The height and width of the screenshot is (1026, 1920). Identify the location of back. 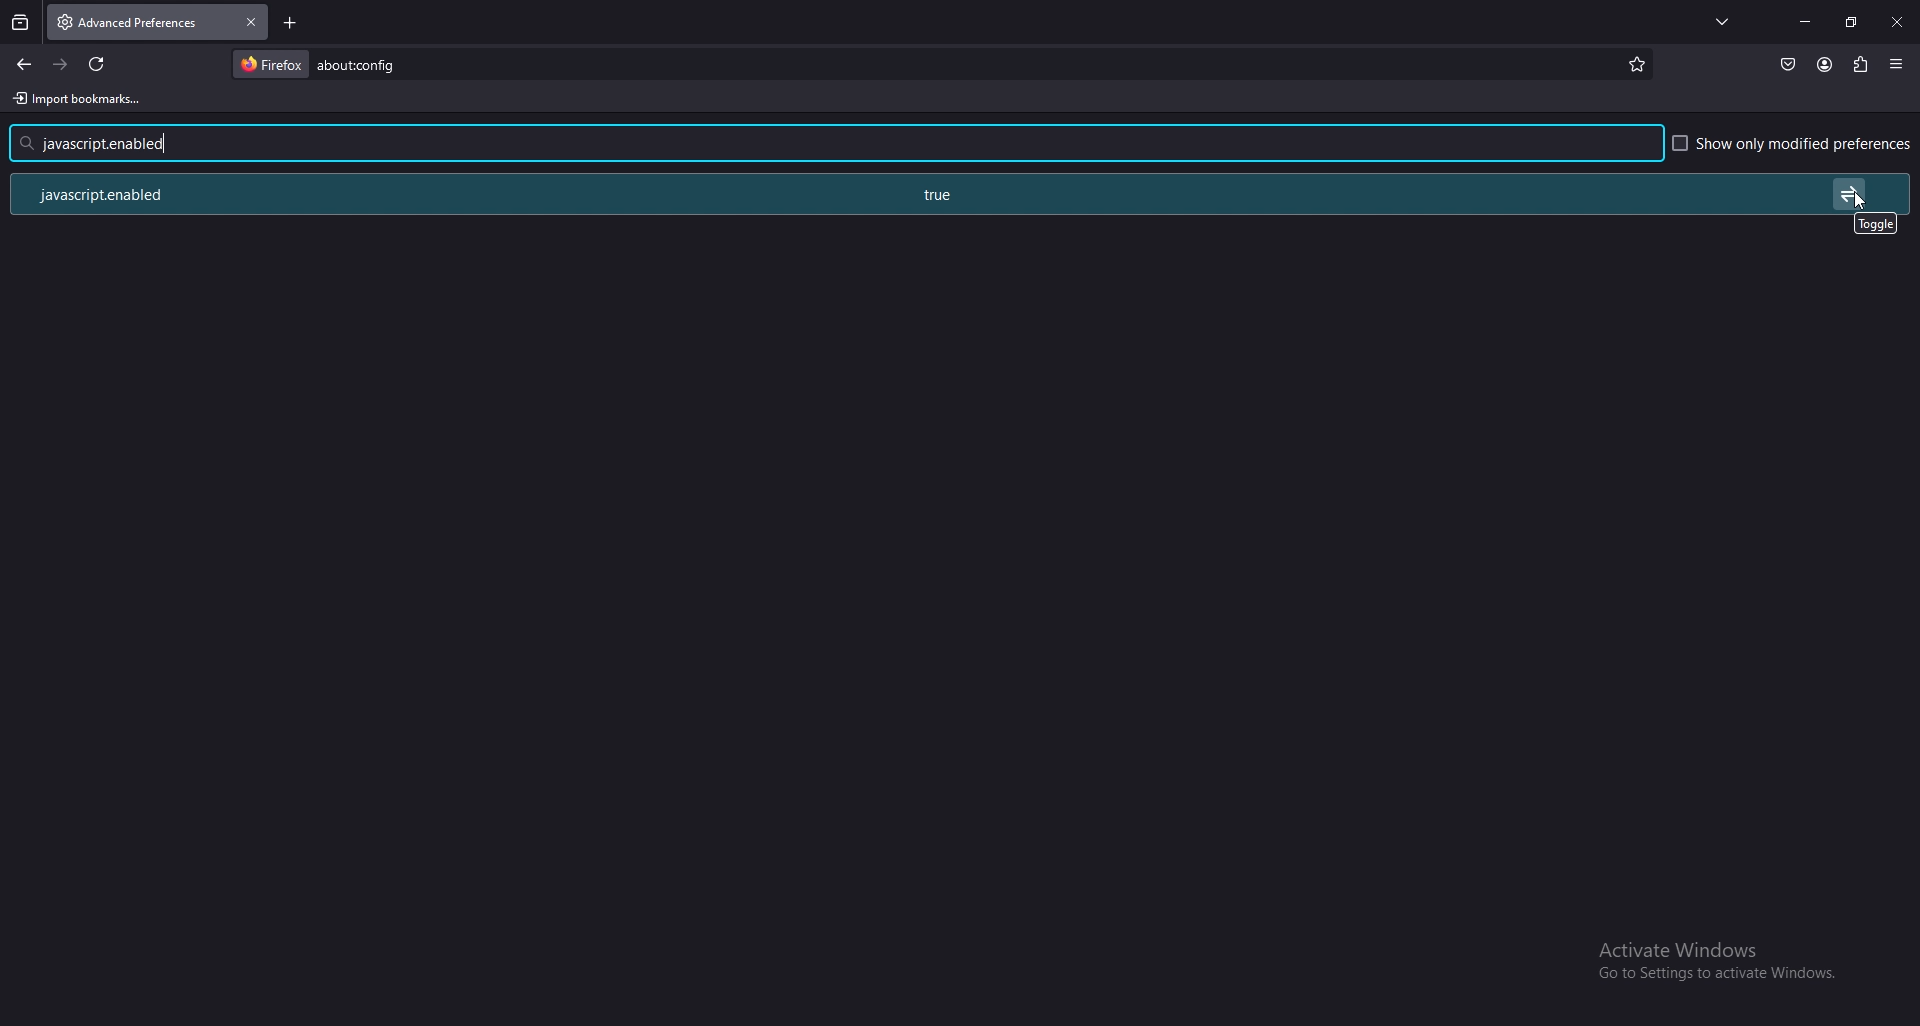
(24, 65).